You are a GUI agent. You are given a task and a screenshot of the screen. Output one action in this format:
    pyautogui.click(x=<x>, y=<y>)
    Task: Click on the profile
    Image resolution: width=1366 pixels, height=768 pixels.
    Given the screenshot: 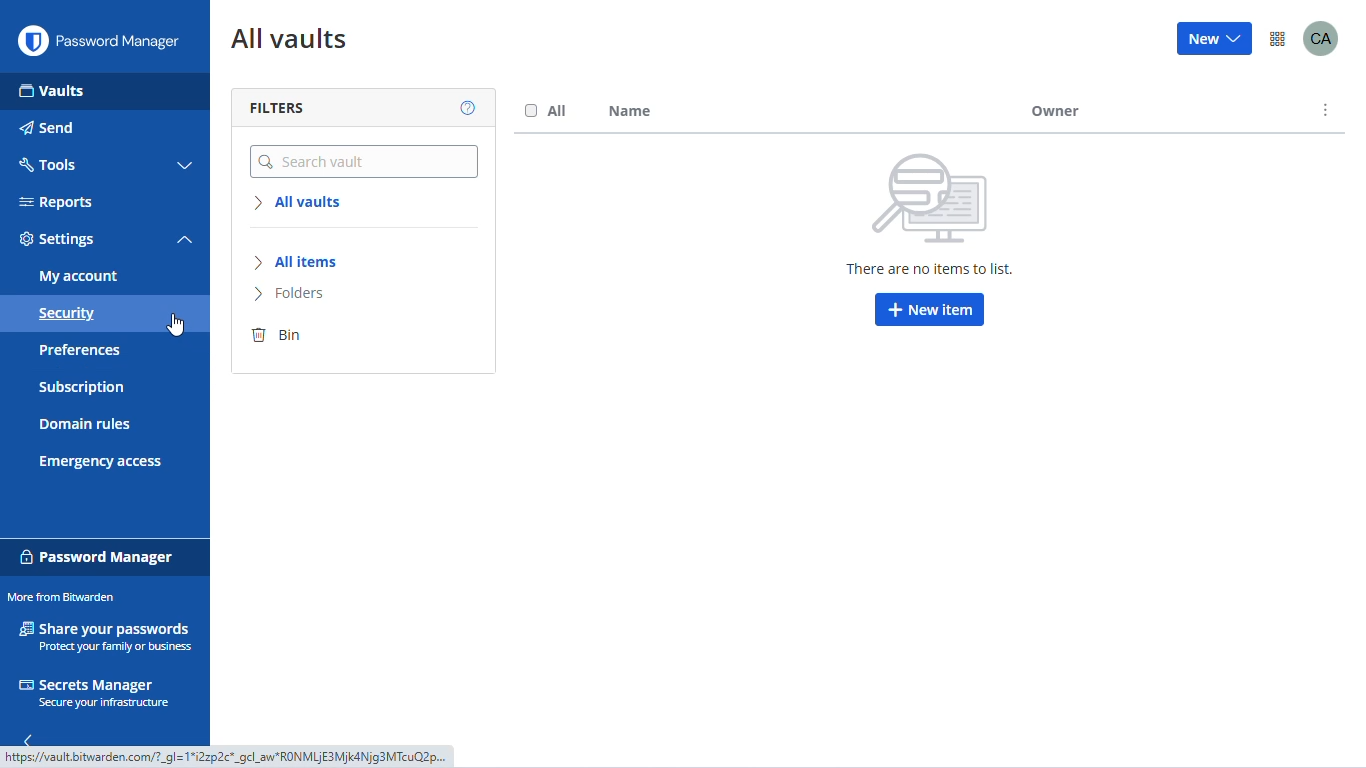 What is the action you would take?
    pyautogui.click(x=1321, y=38)
    